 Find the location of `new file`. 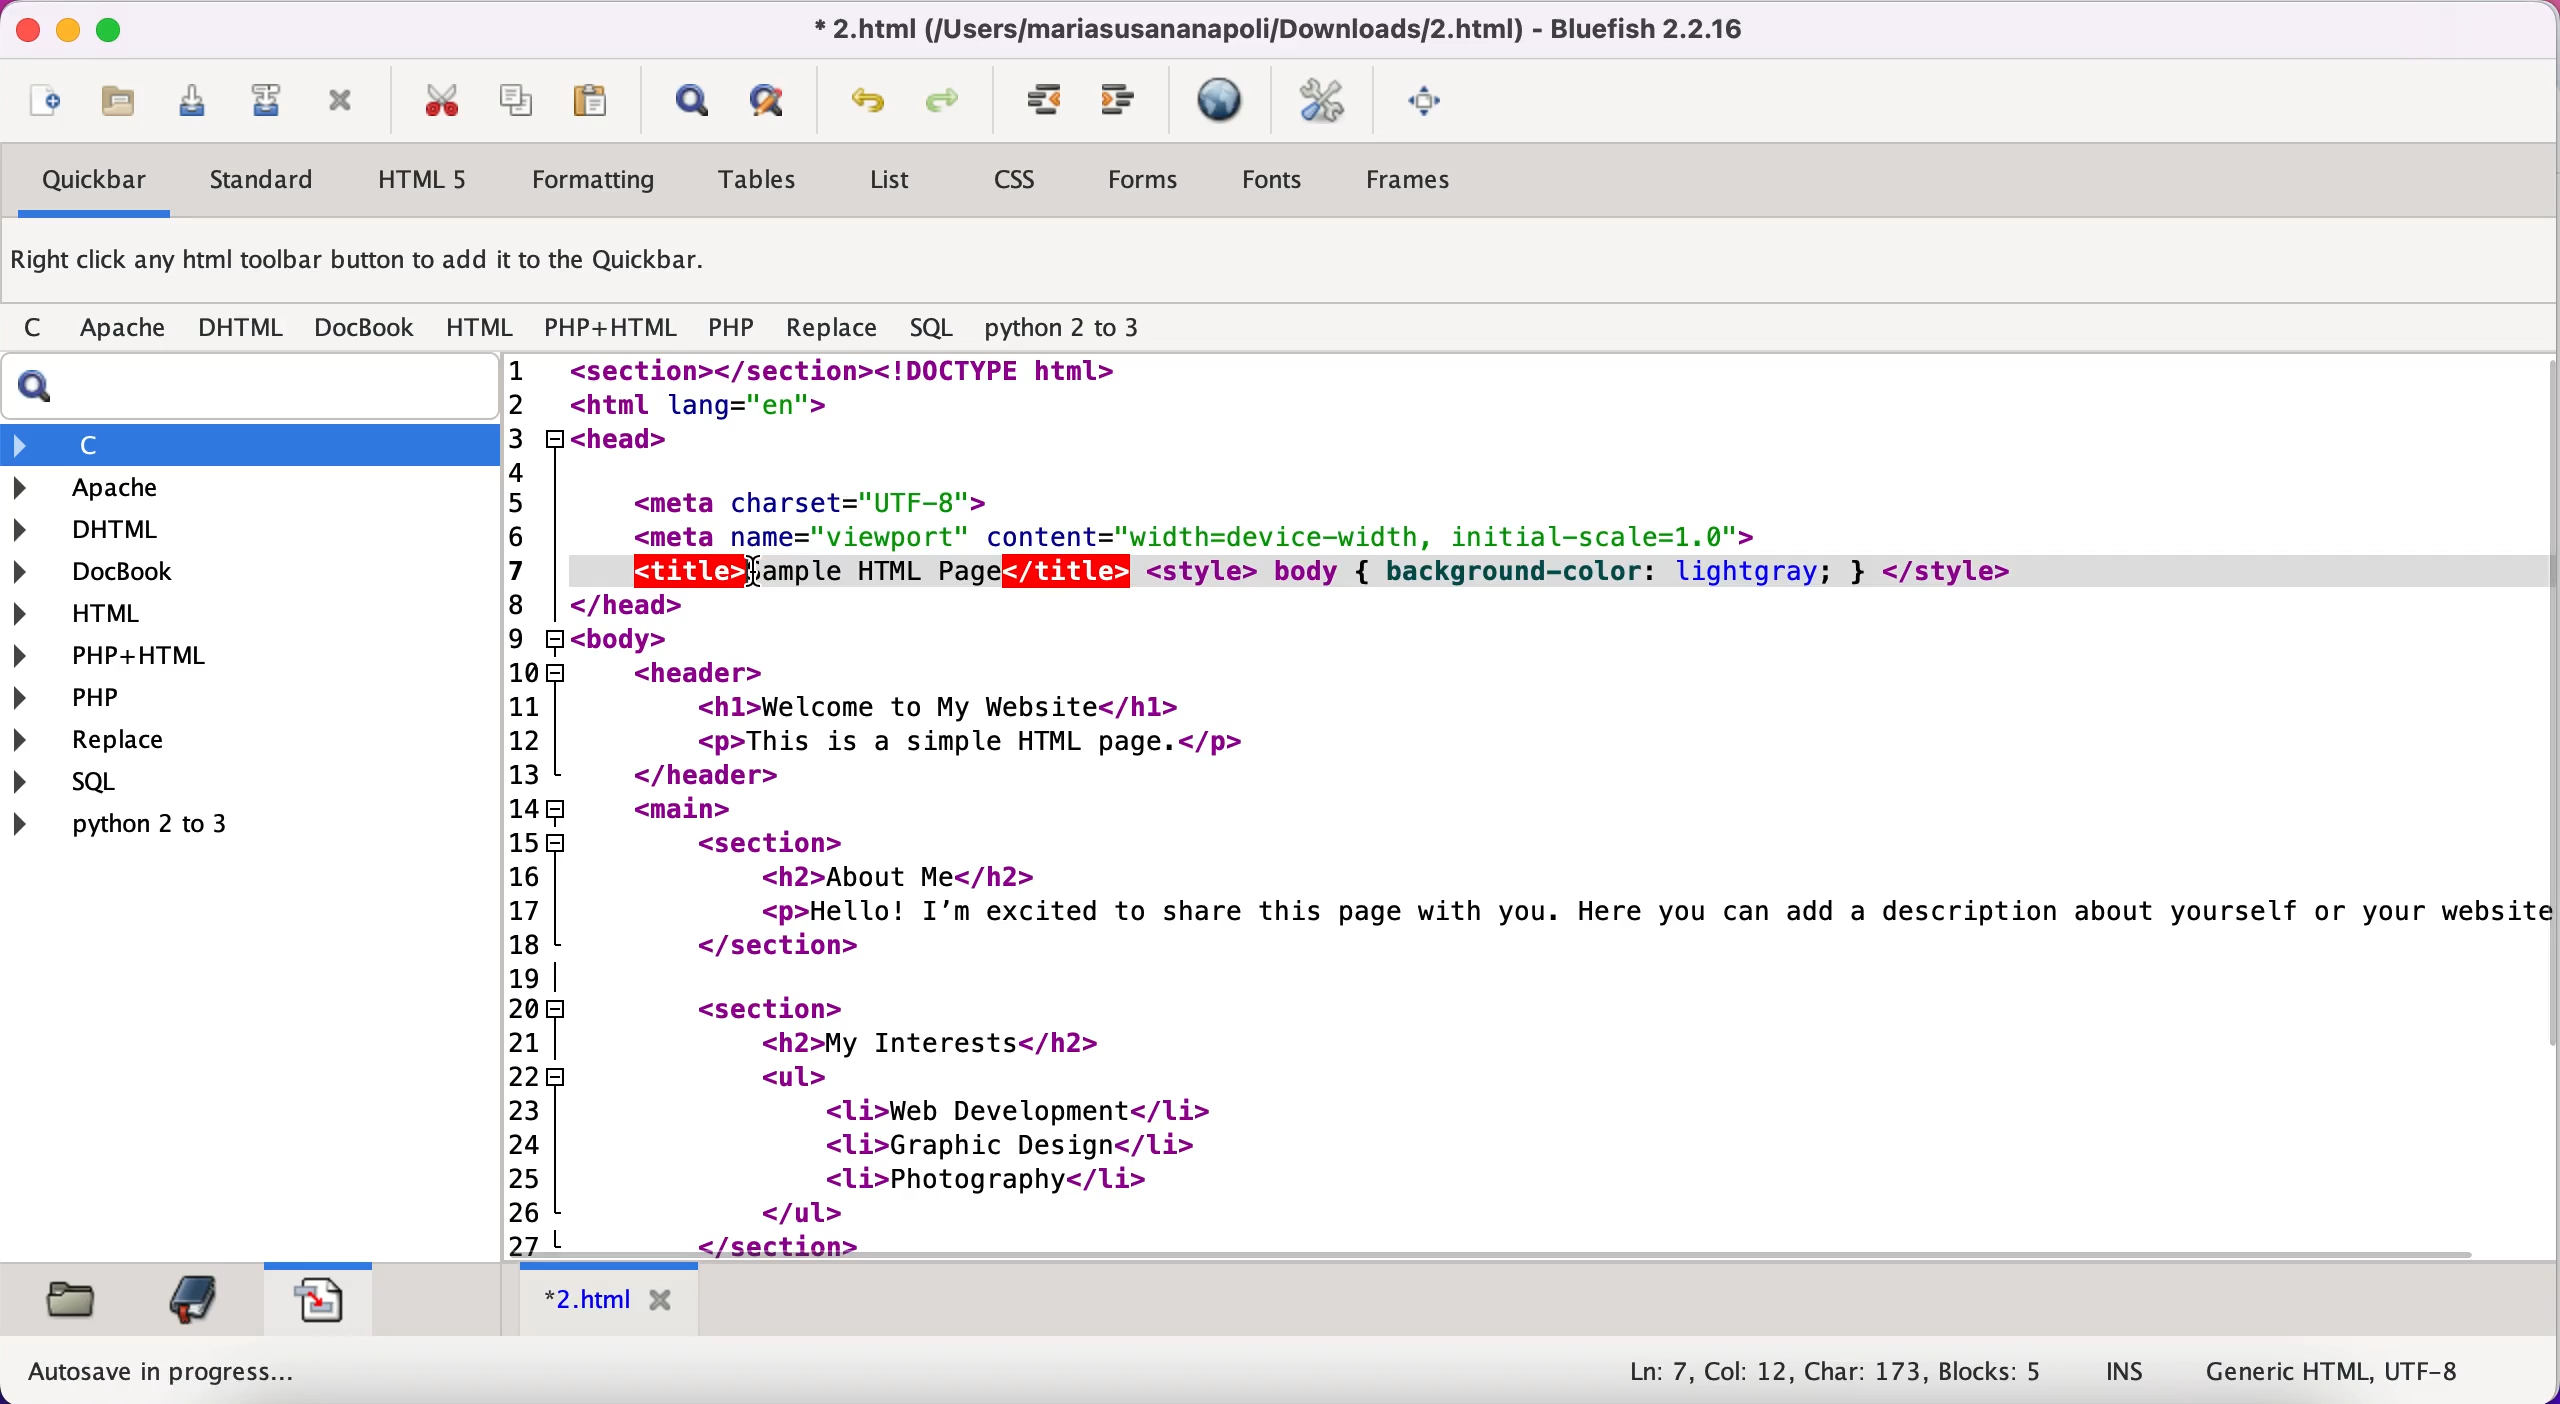

new file is located at coordinates (45, 105).